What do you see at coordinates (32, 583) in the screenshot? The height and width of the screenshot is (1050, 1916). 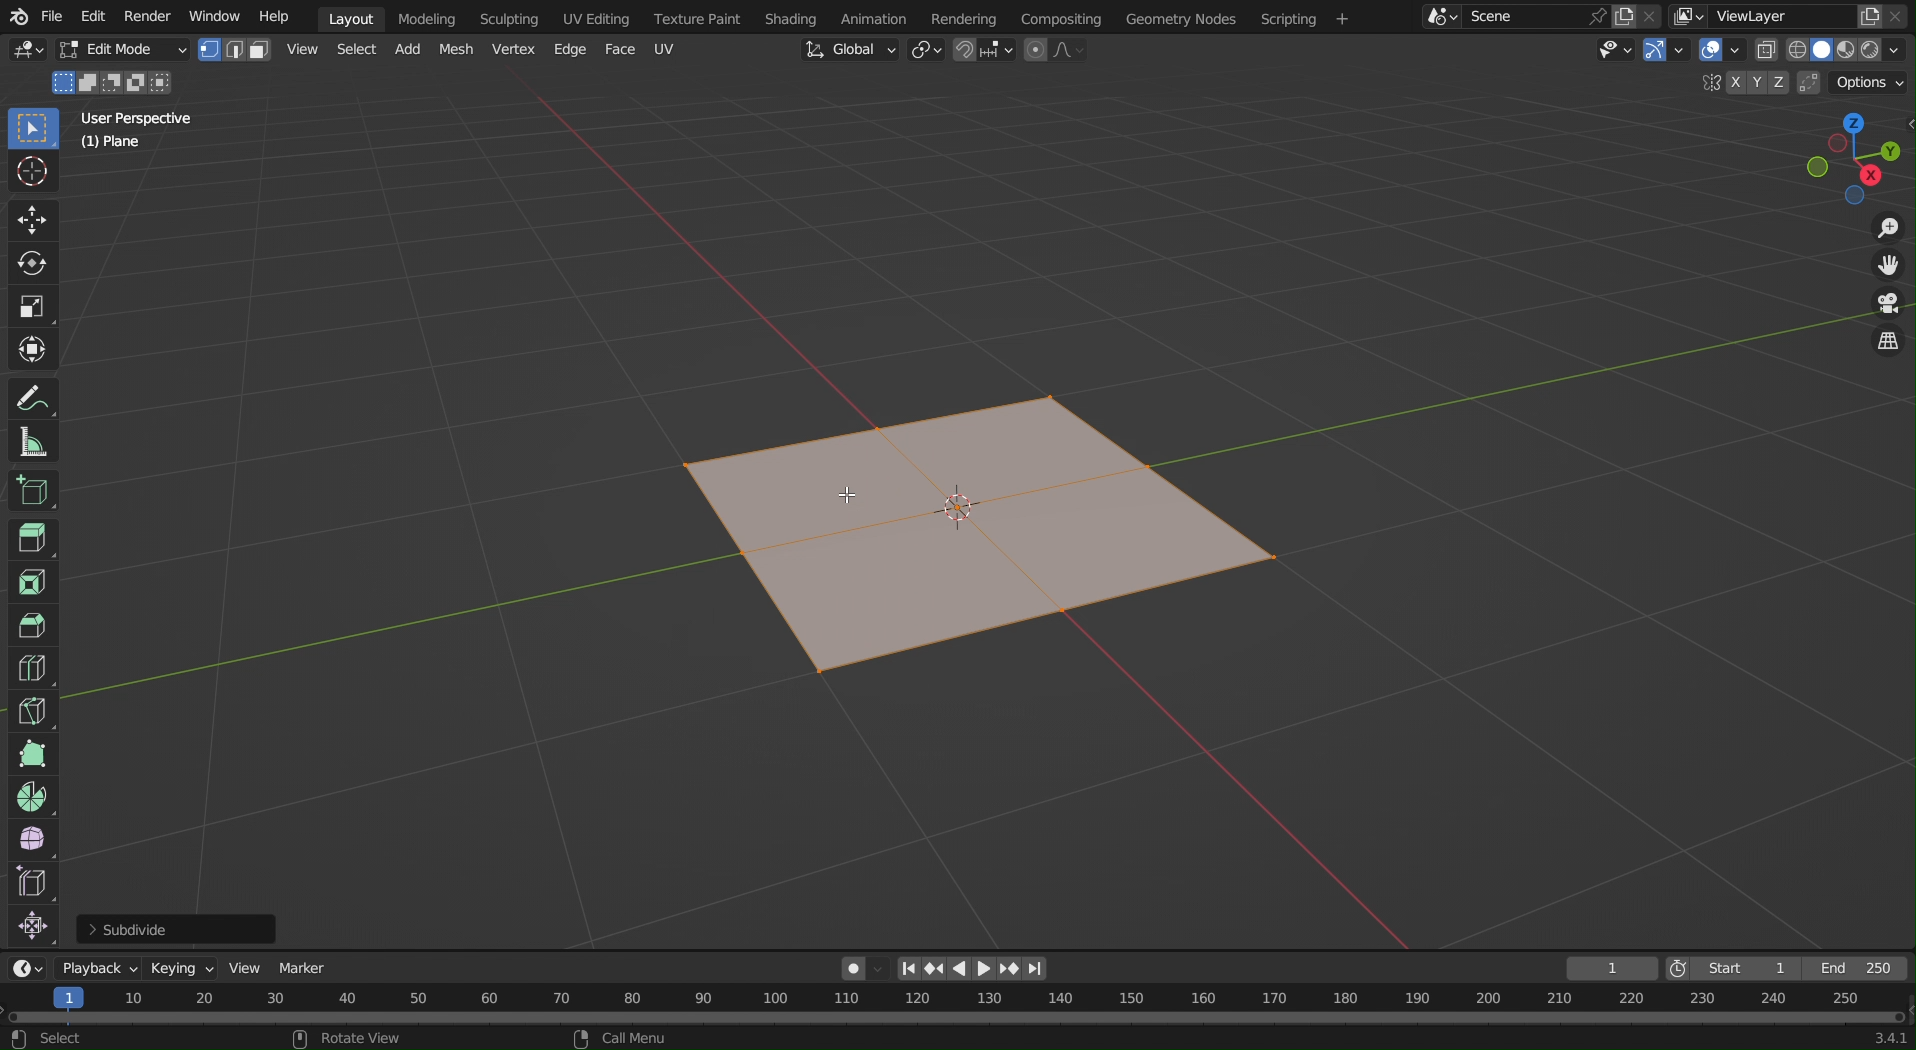 I see `Inset Faces` at bounding box center [32, 583].